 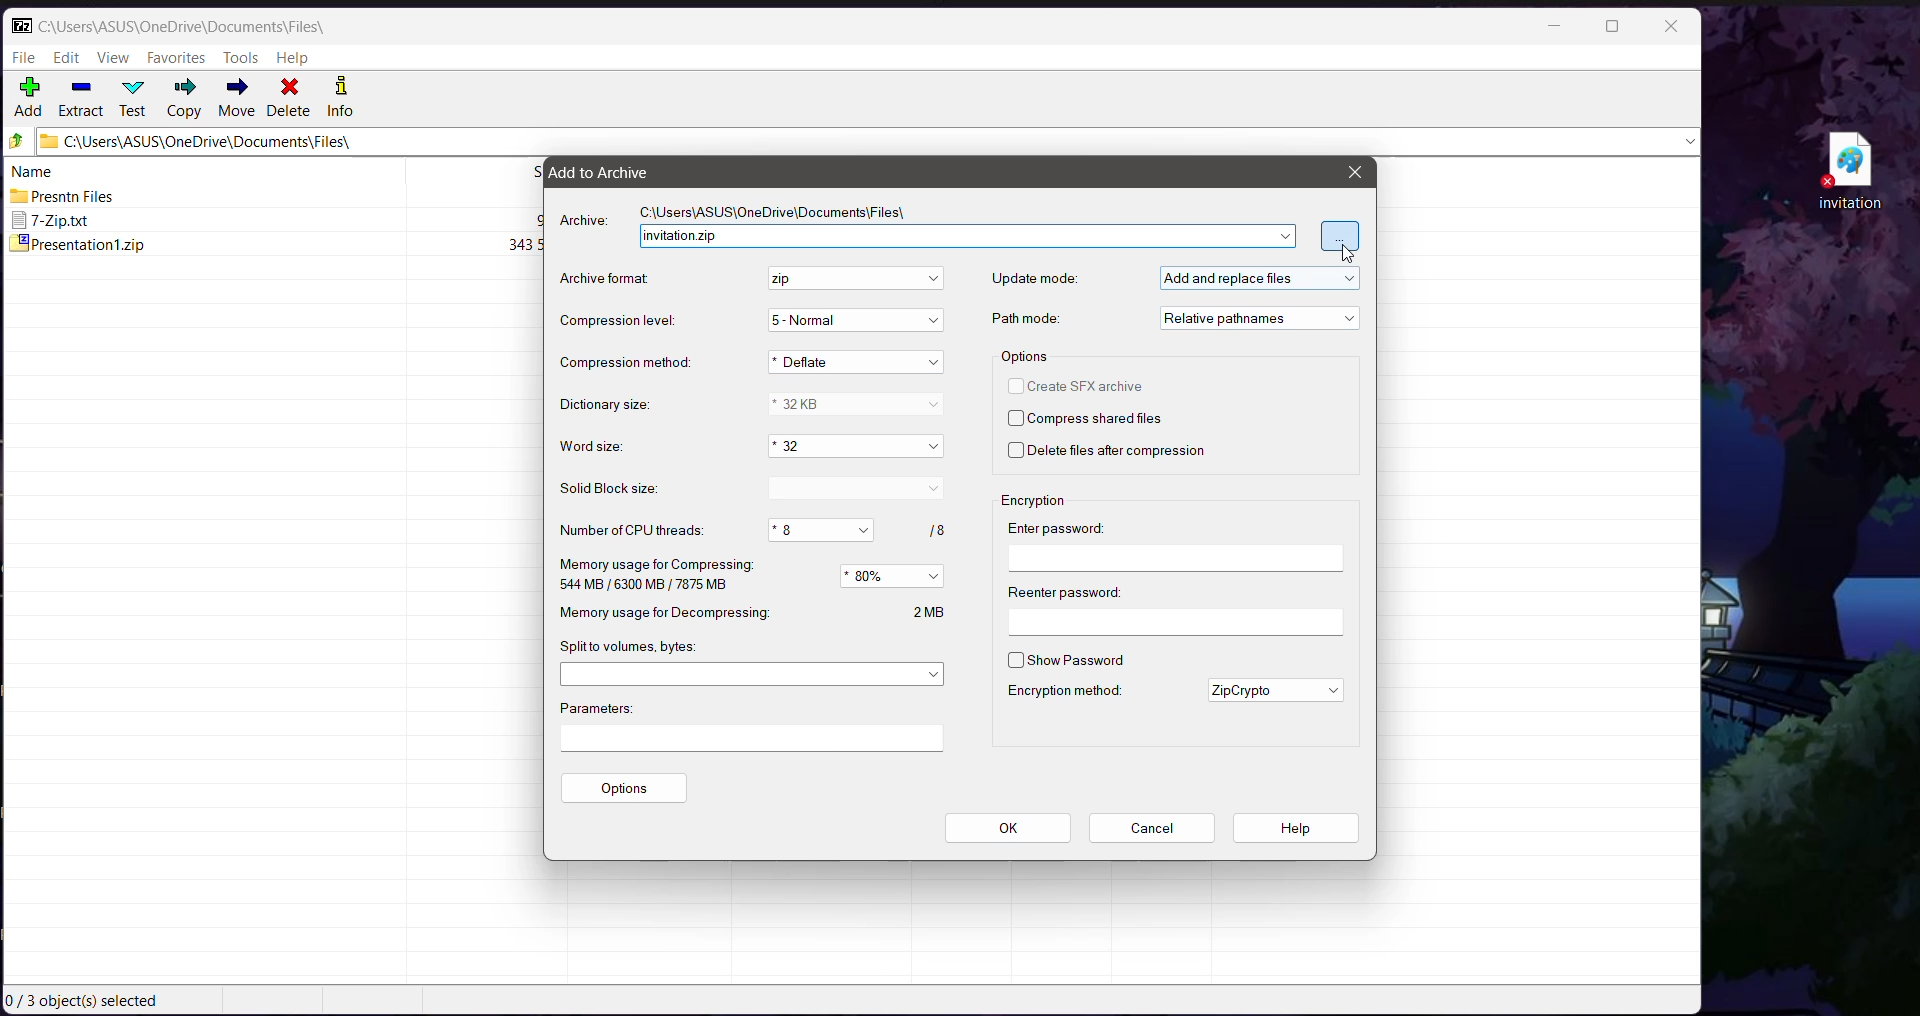 What do you see at coordinates (866, 143) in the screenshot?
I see `Current Folder Path` at bounding box center [866, 143].